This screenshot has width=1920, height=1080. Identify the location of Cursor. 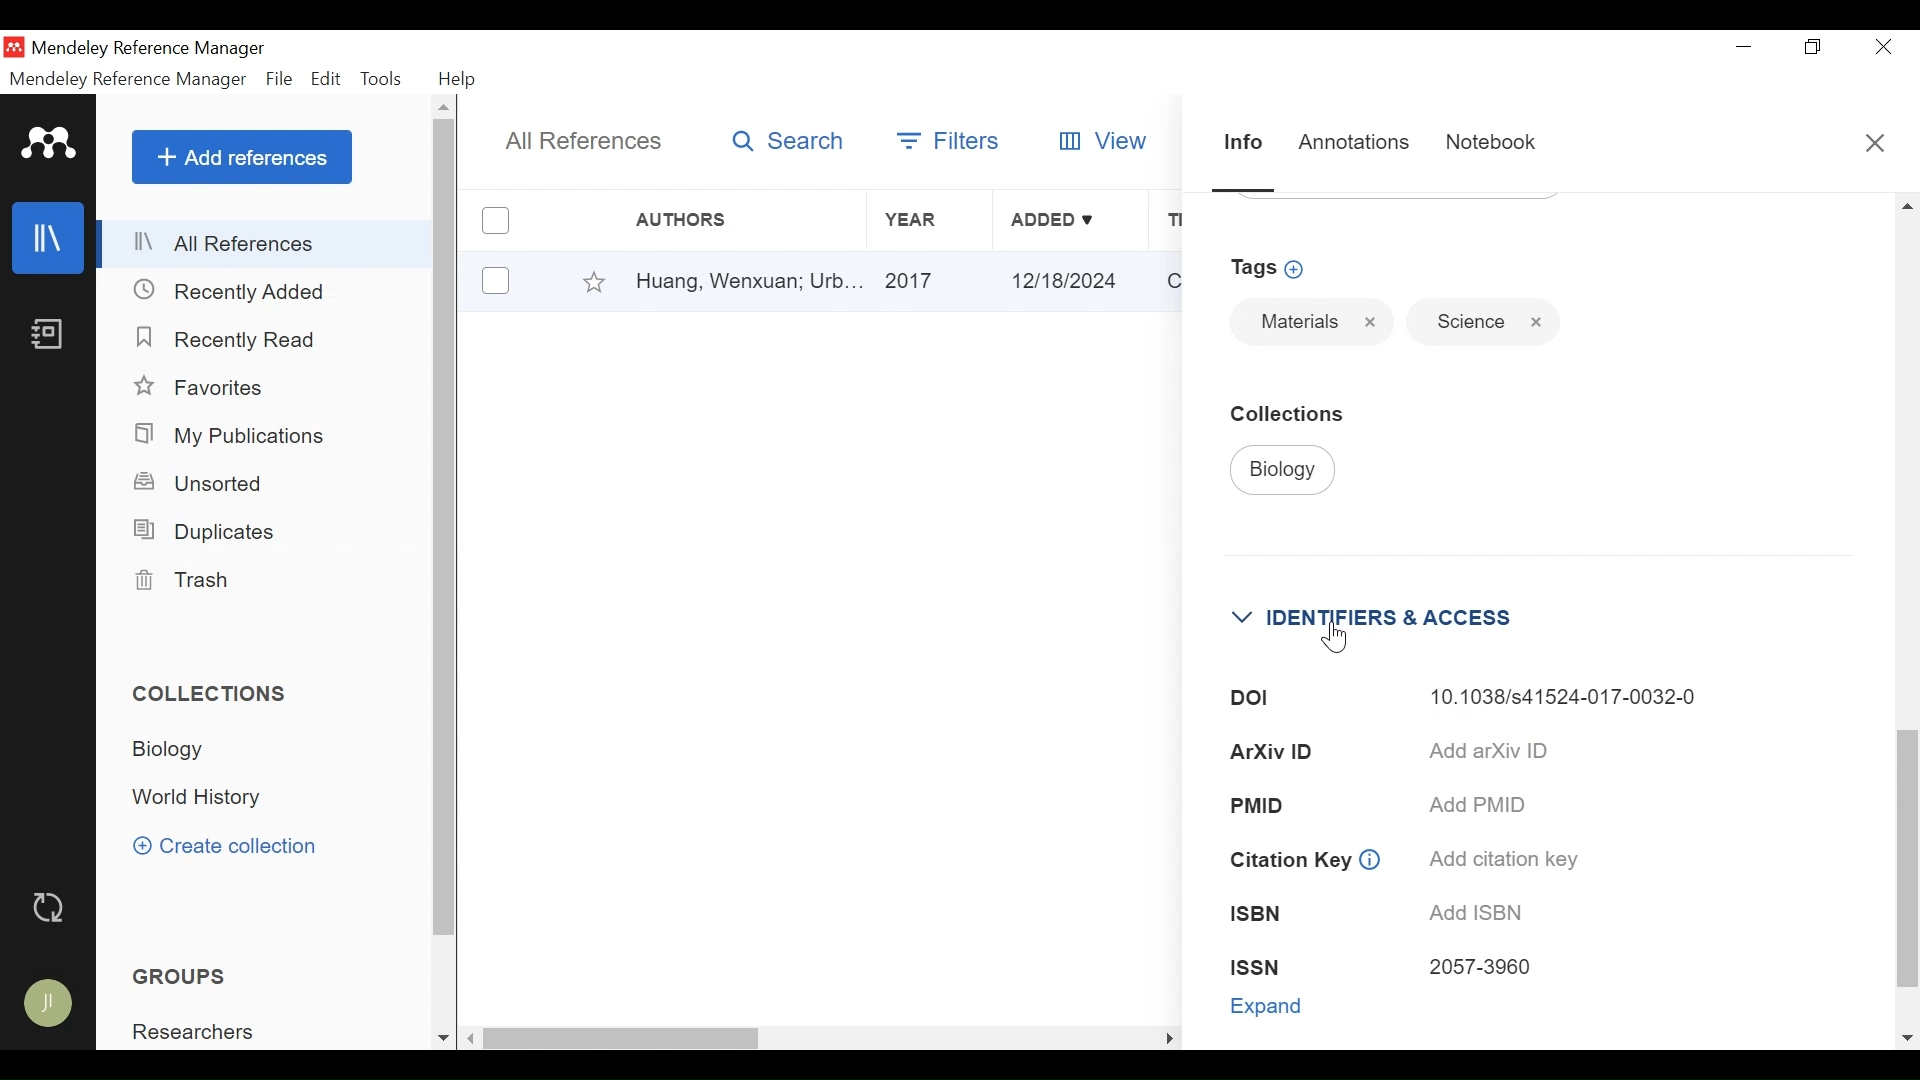
(1336, 634).